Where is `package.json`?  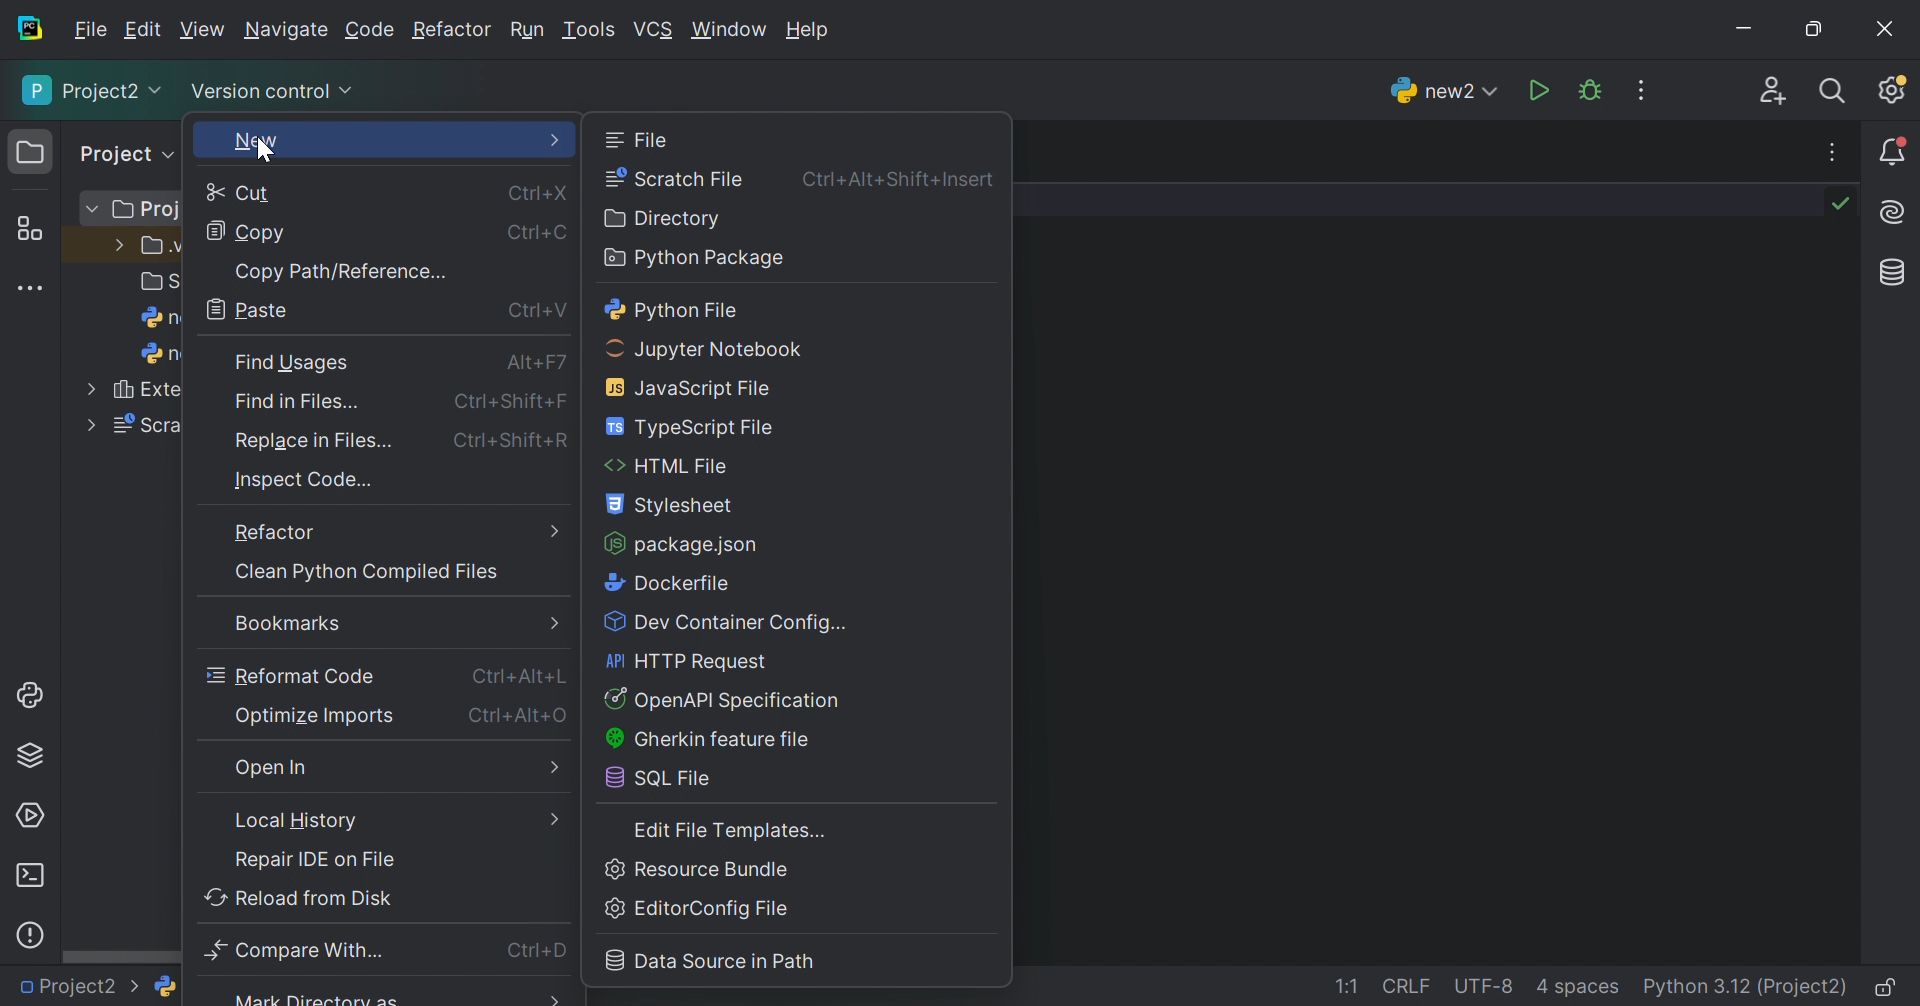 package.json is located at coordinates (687, 546).